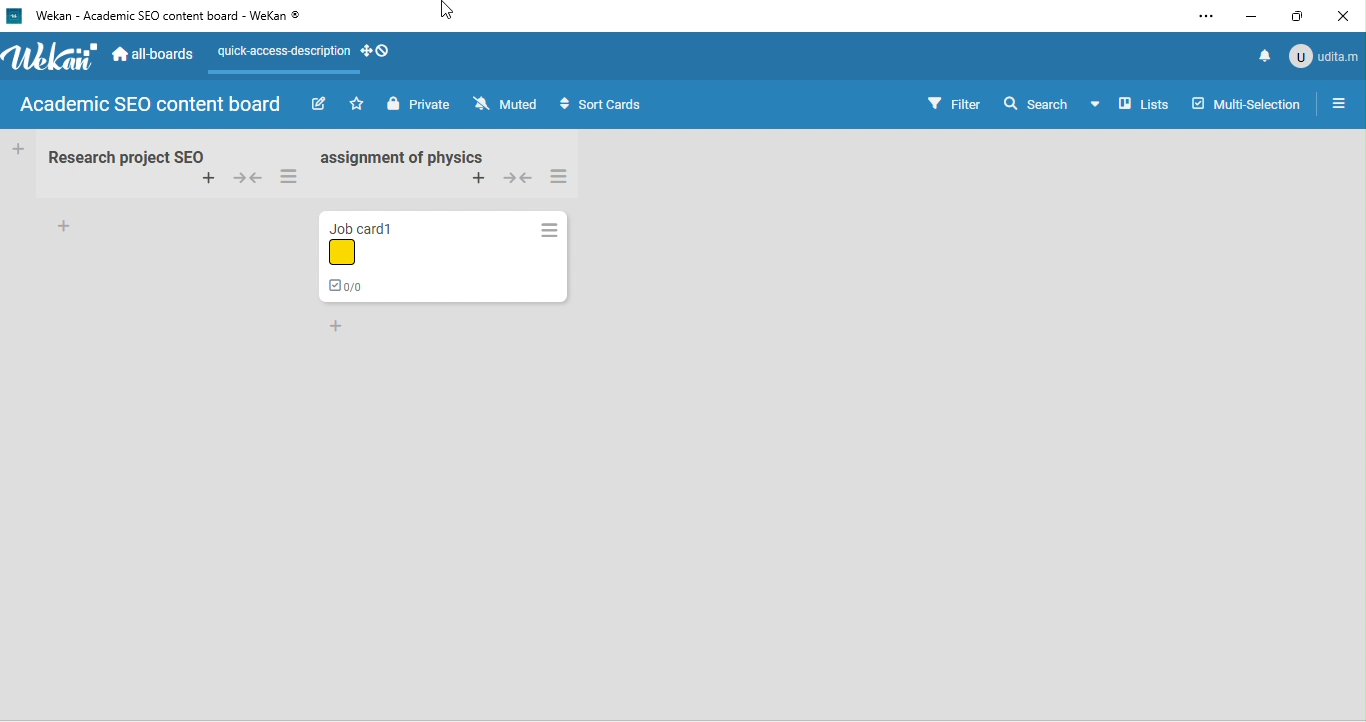  Describe the element at coordinates (200, 179) in the screenshot. I see `add card` at that location.